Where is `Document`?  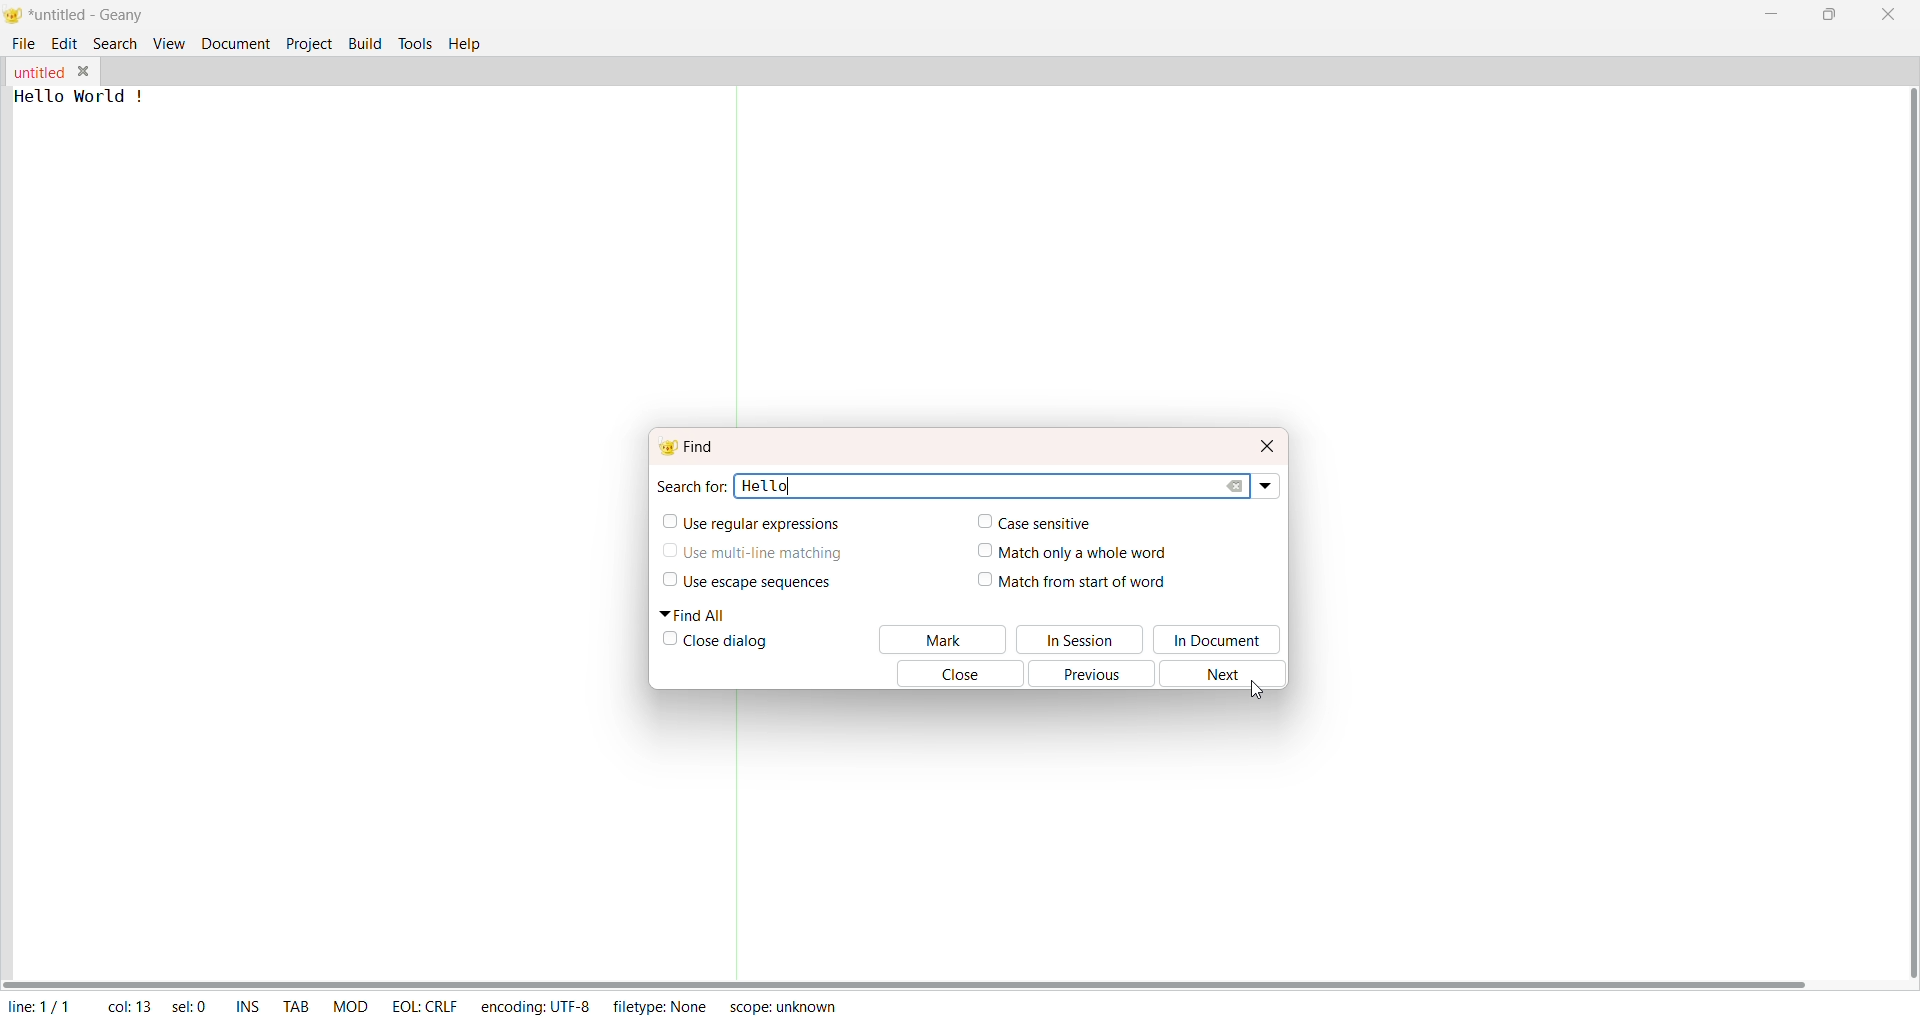
Document is located at coordinates (234, 44).